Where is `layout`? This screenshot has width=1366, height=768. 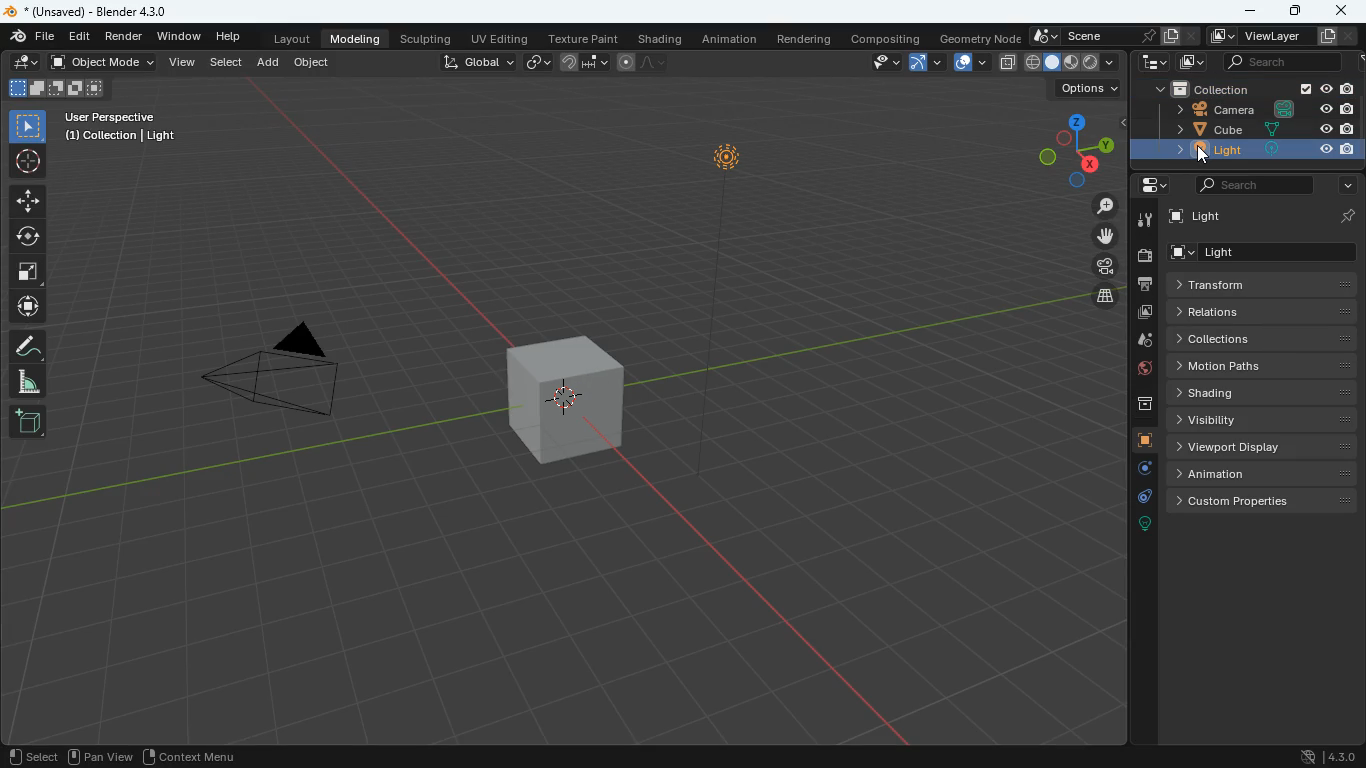
layout is located at coordinates (294, 38).